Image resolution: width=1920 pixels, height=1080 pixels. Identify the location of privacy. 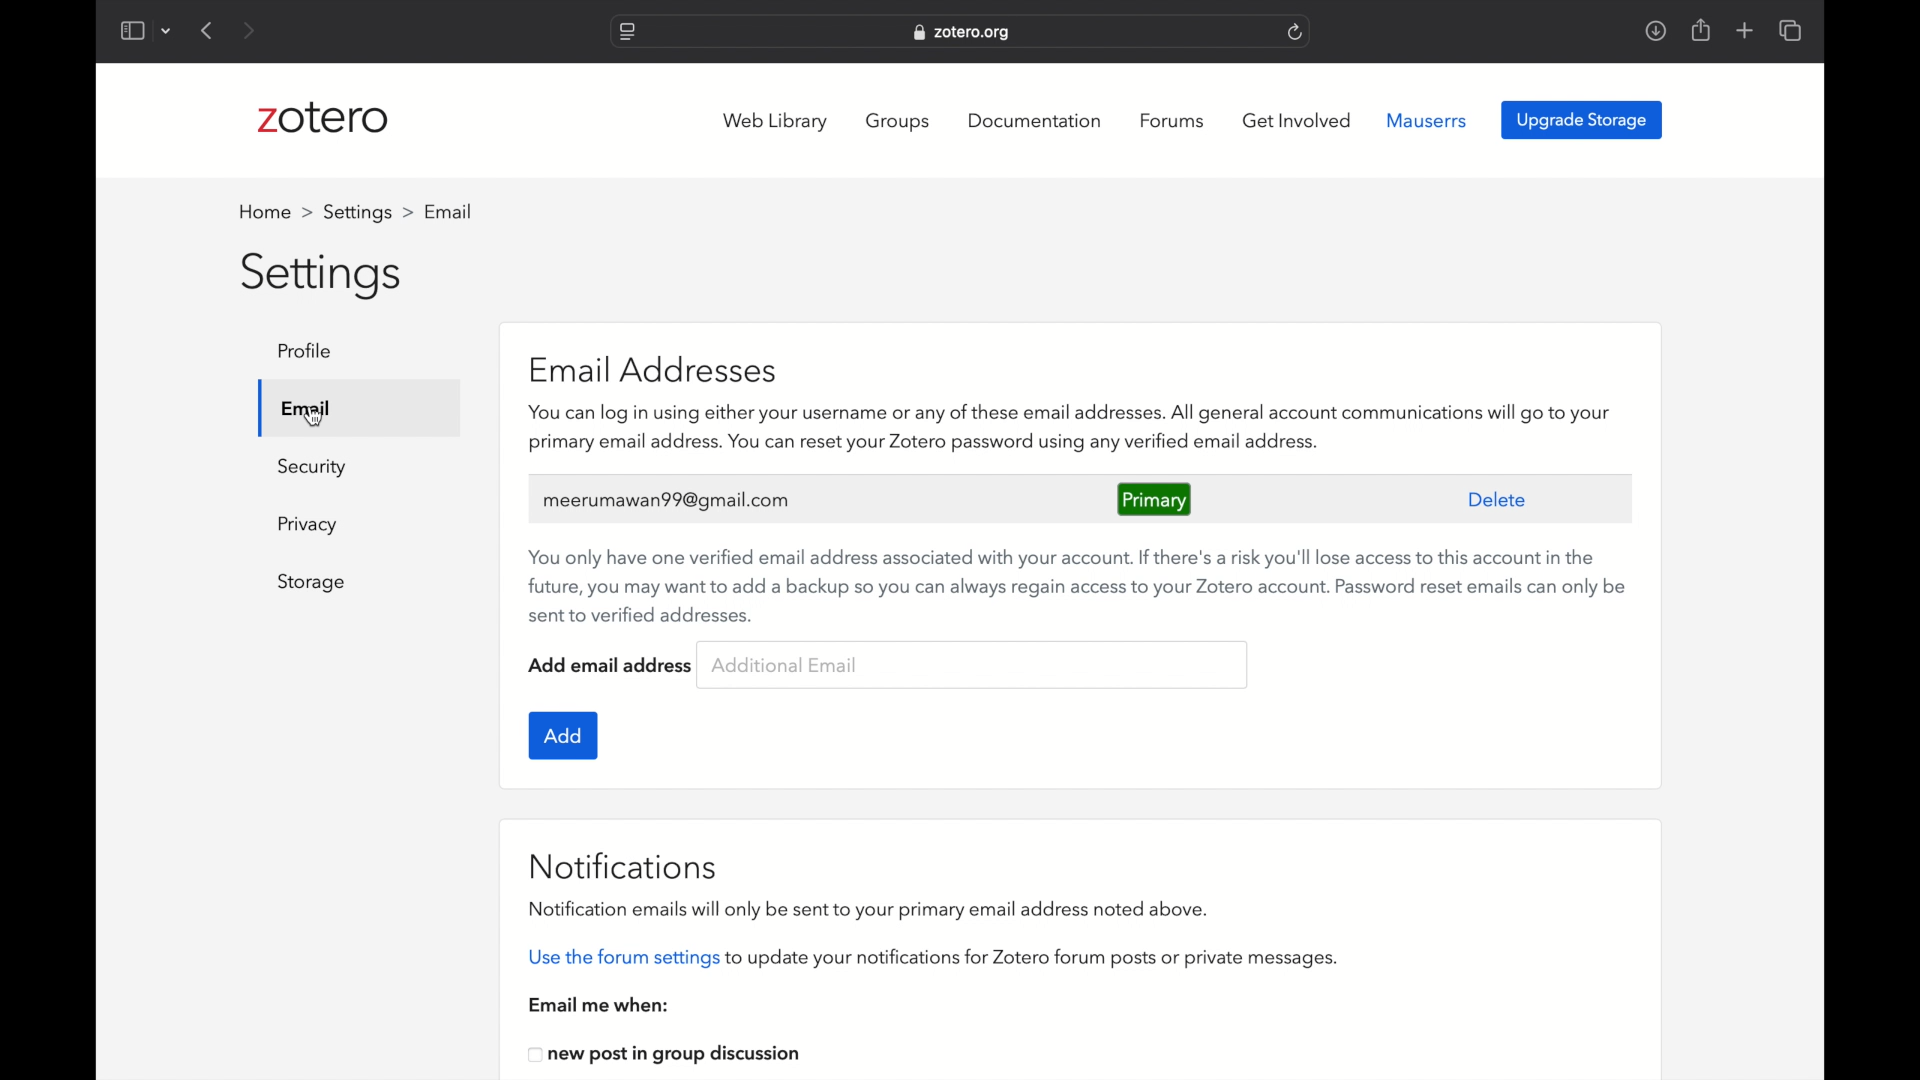
(310, 525).